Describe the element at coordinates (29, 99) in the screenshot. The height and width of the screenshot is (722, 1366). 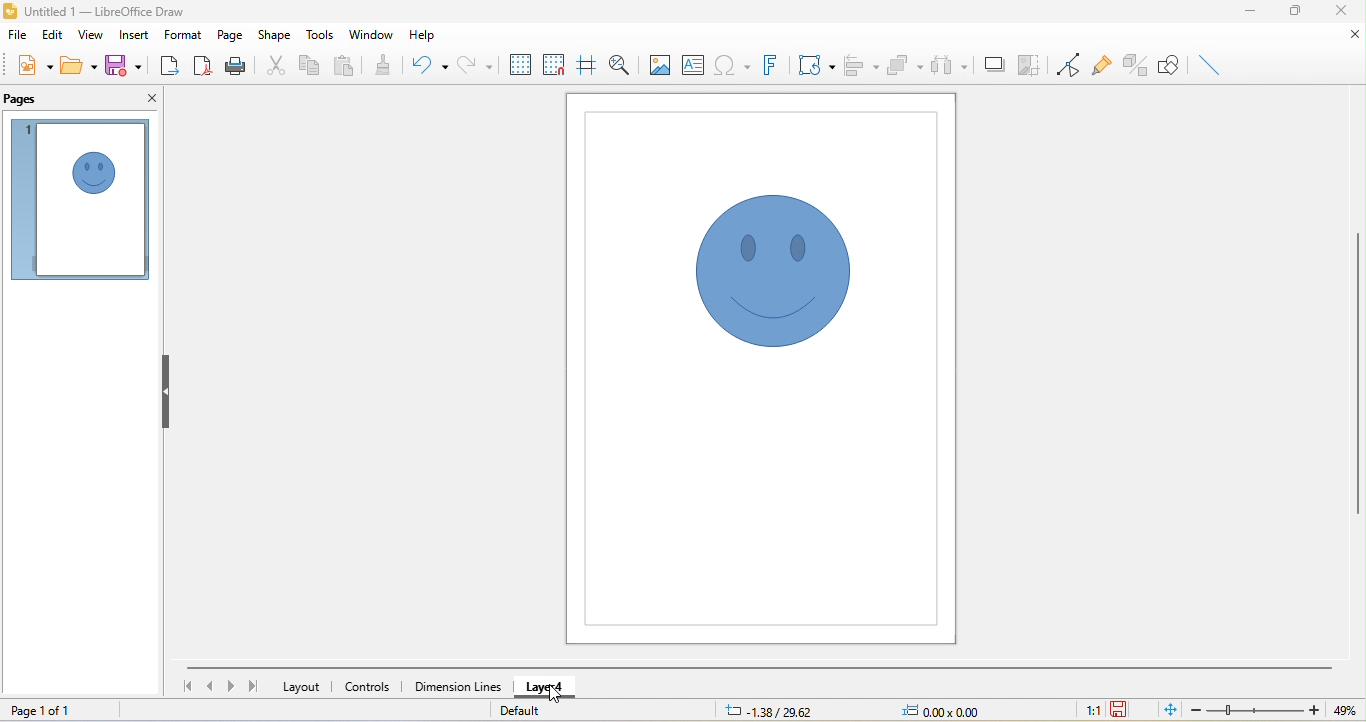
I see `pages` at that location.